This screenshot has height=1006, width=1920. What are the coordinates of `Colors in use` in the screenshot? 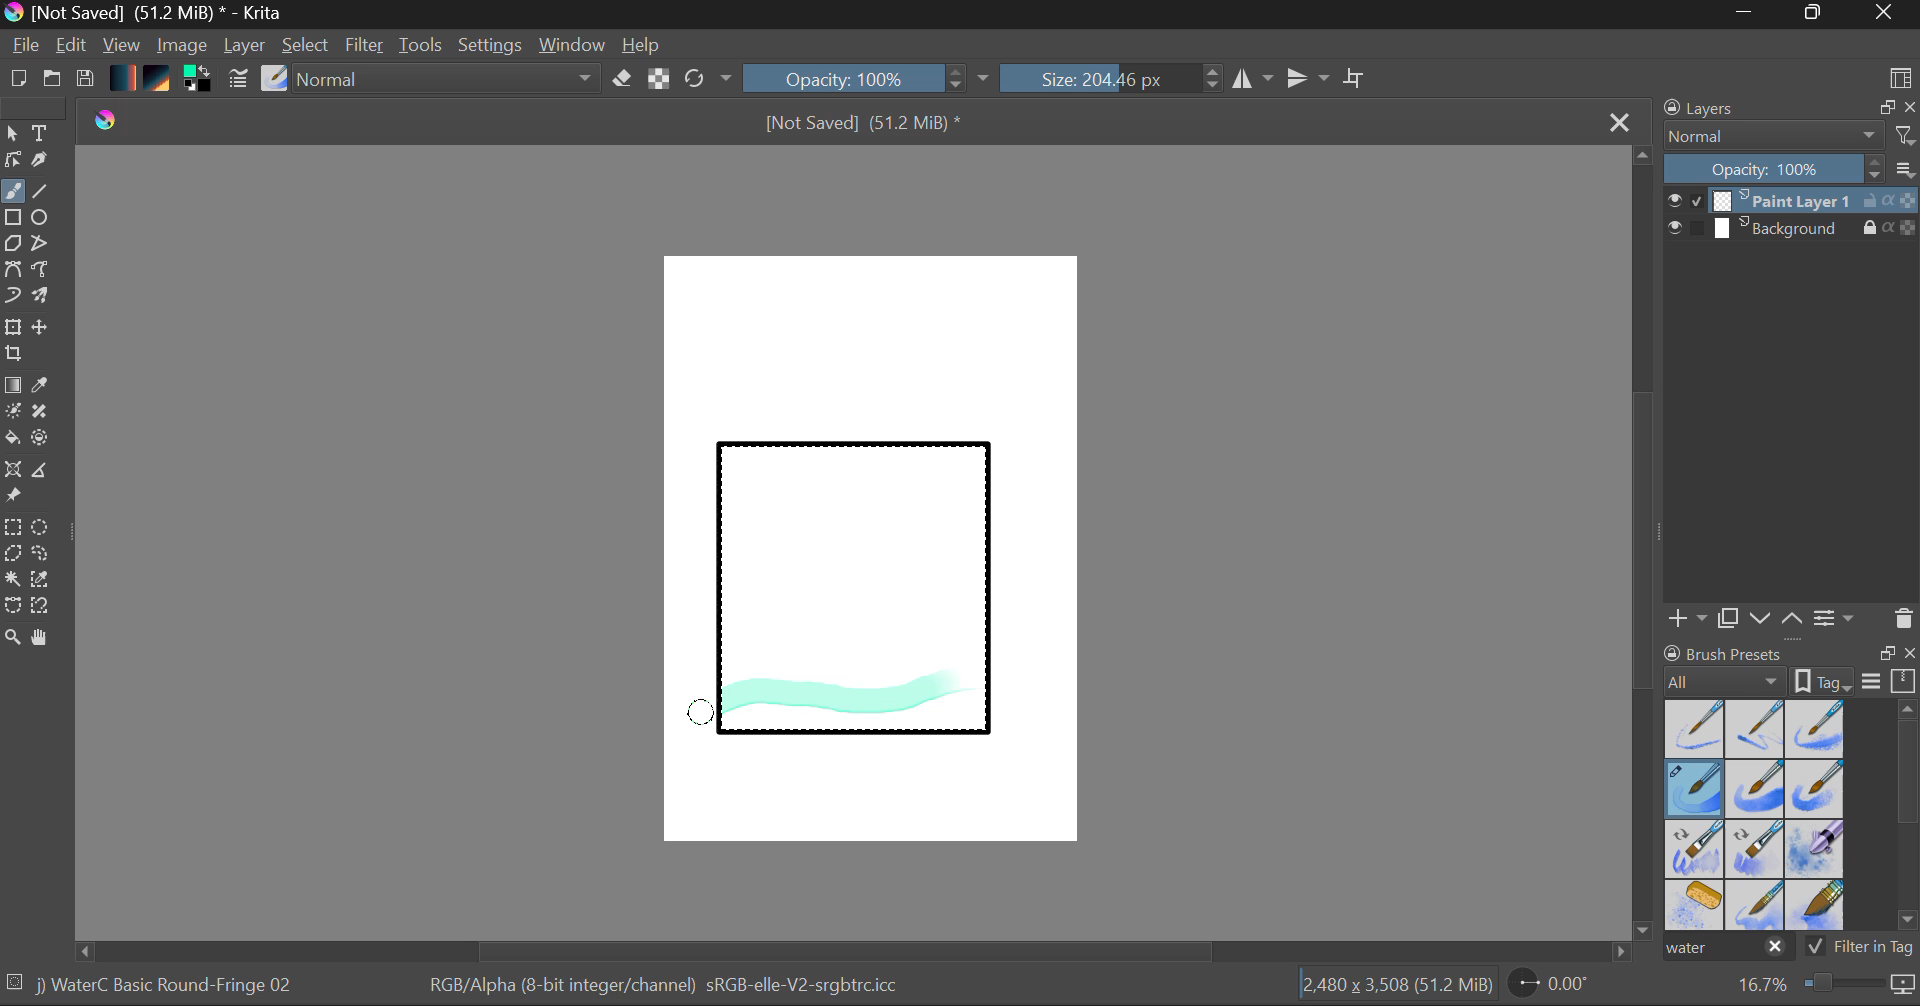 It's located at (199, 80).